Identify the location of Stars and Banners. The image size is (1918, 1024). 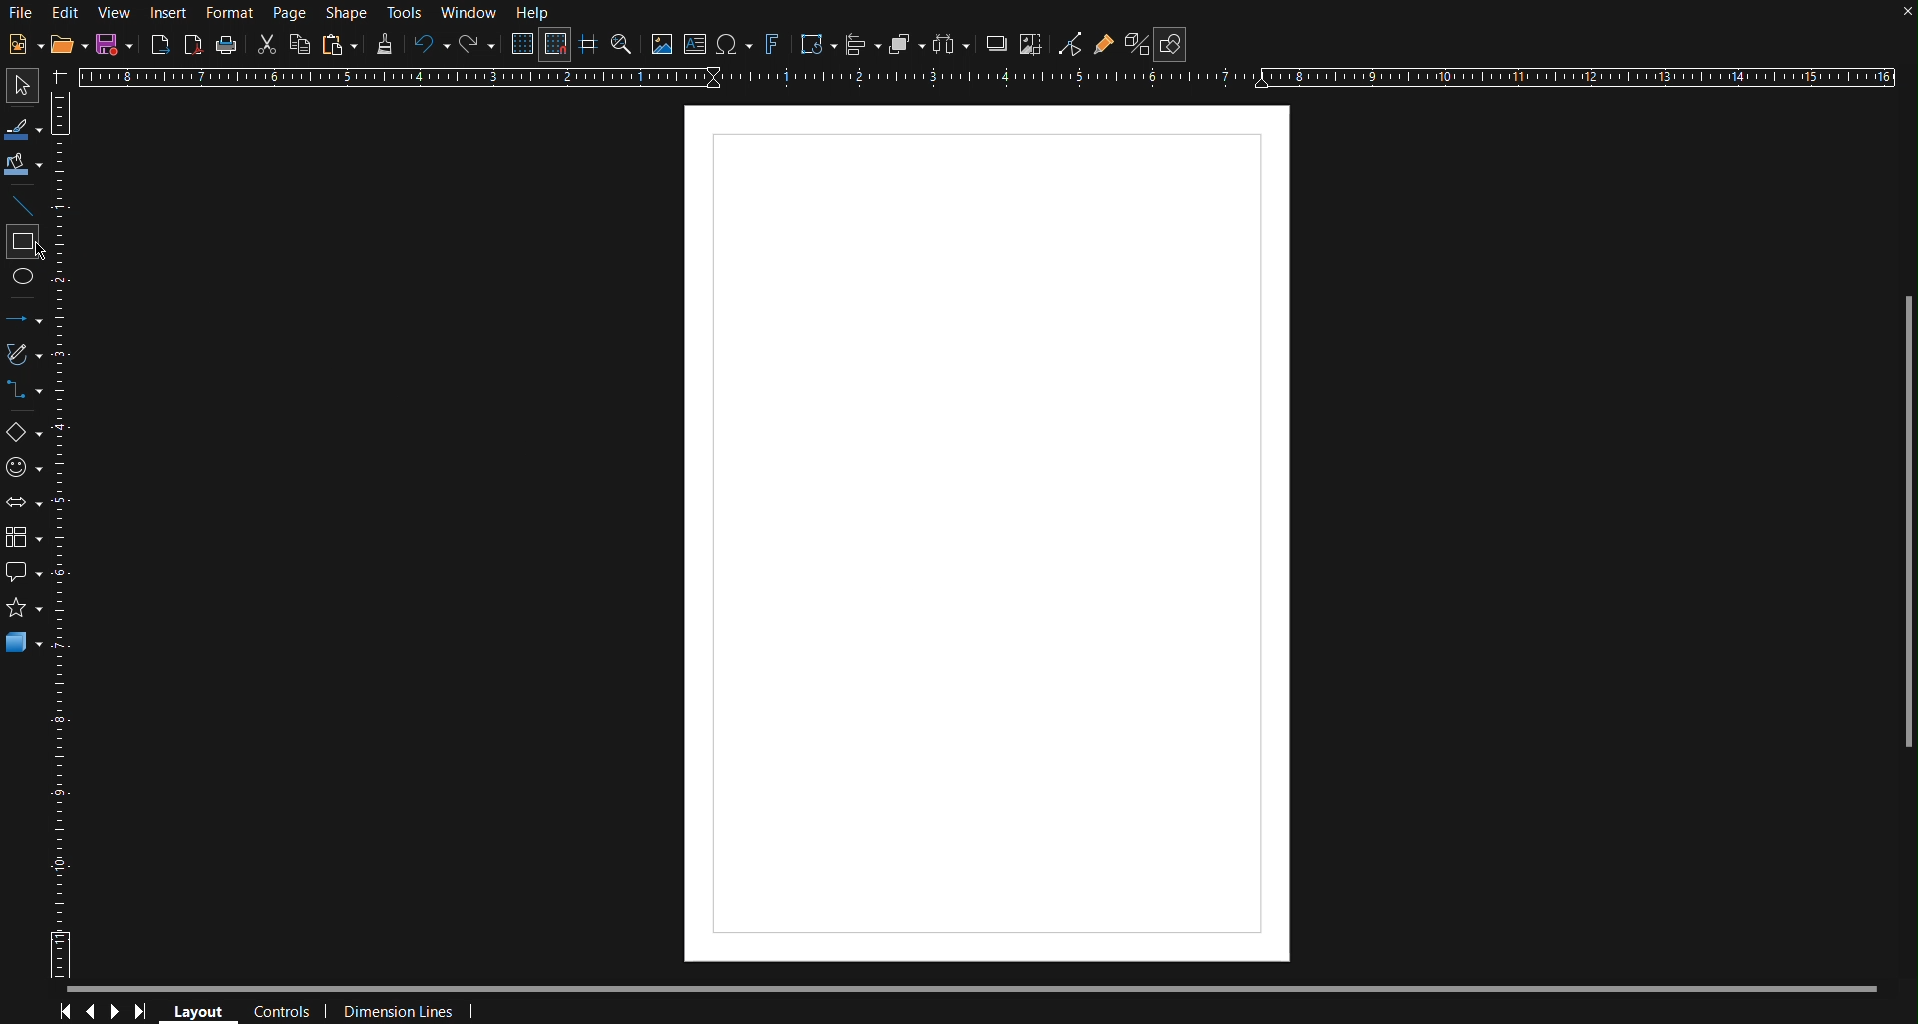
(24, 607).